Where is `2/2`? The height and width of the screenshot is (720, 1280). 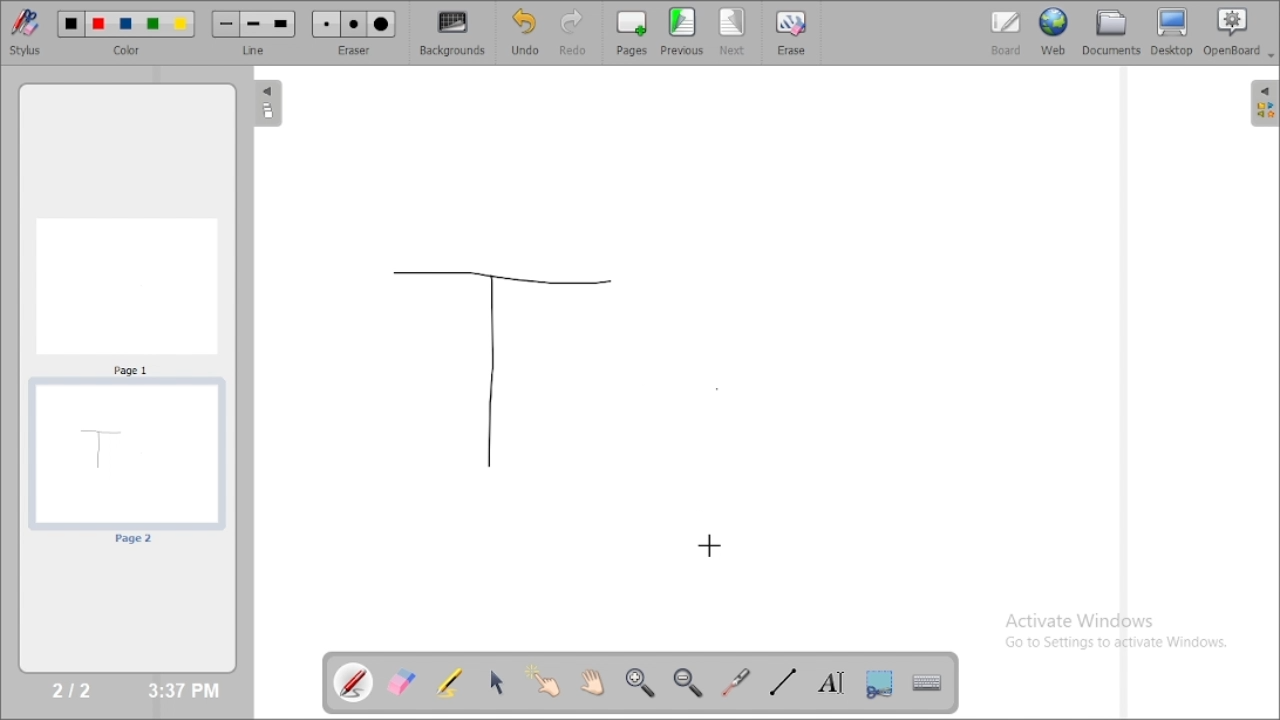
2/2 is located at coordinates (73, 689).